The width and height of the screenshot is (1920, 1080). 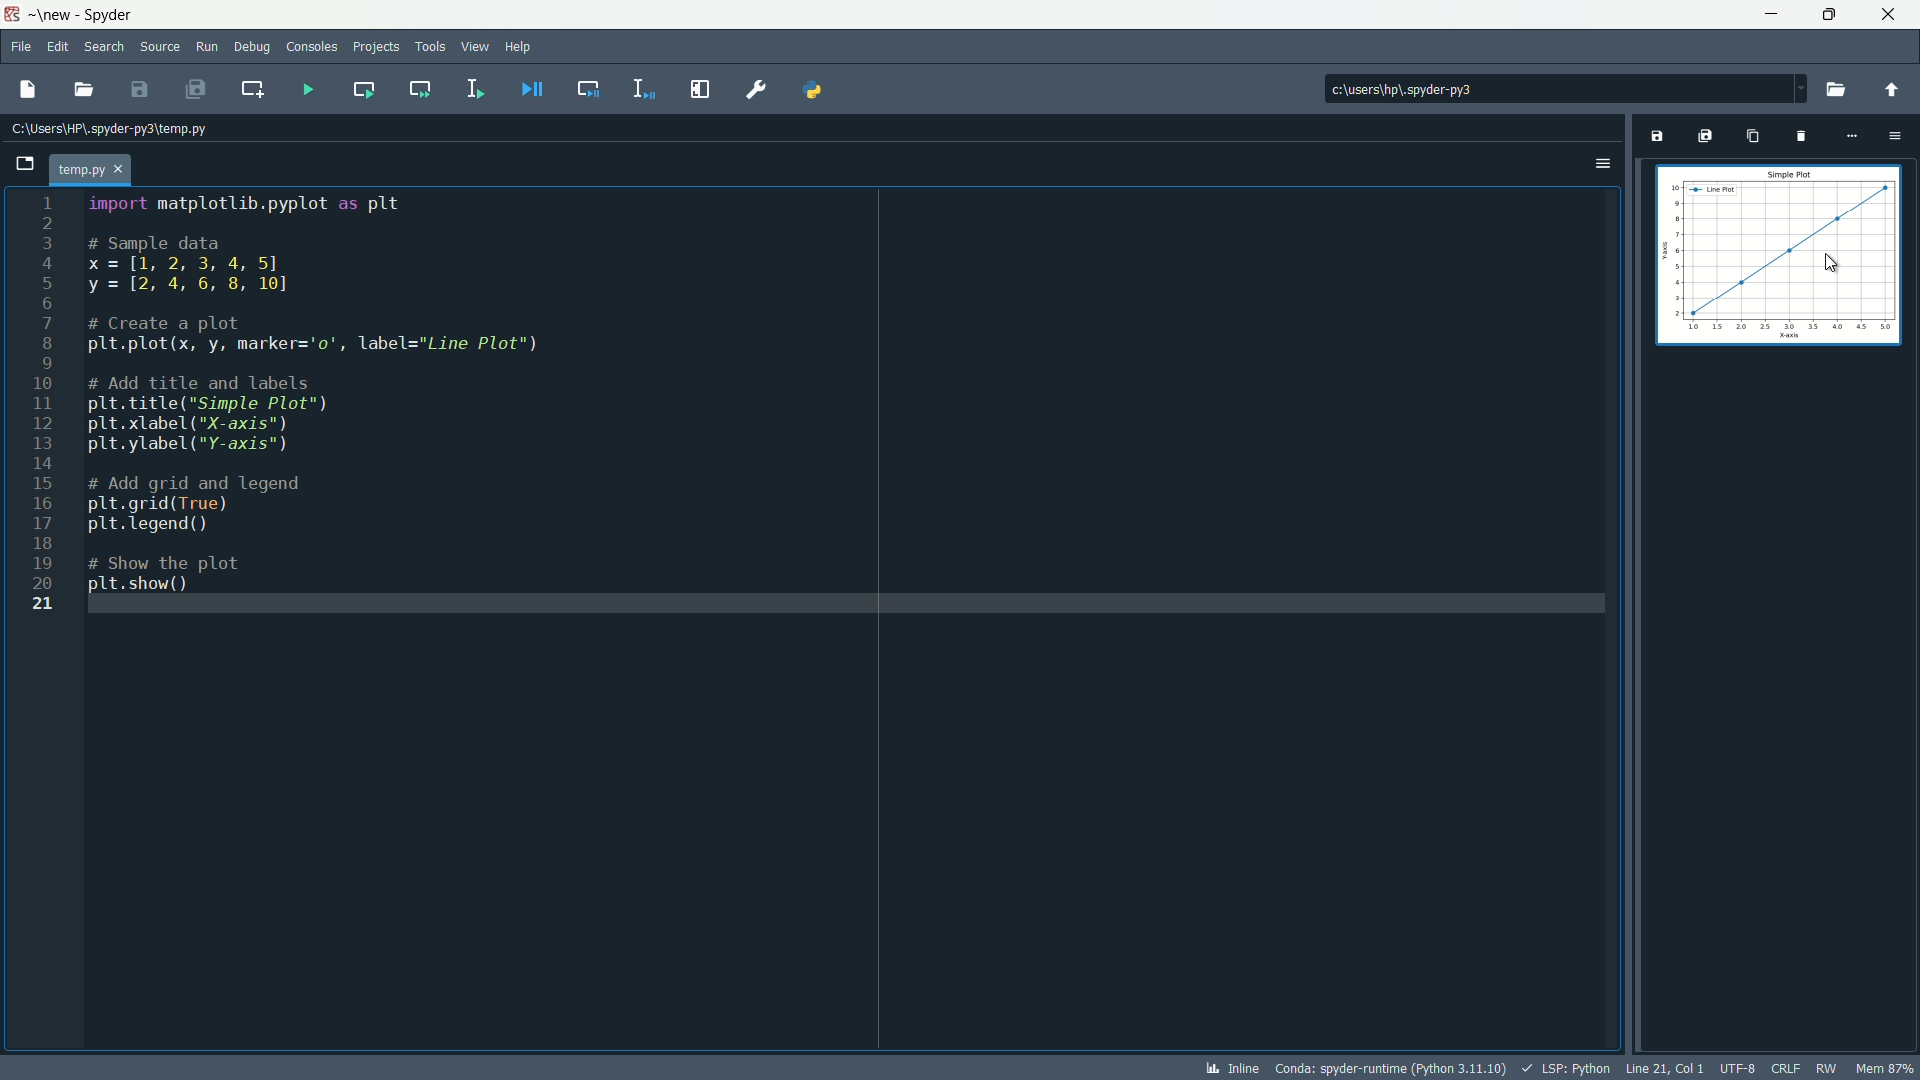 I want to click on mem 86% , so click(x=1885, y=1067).